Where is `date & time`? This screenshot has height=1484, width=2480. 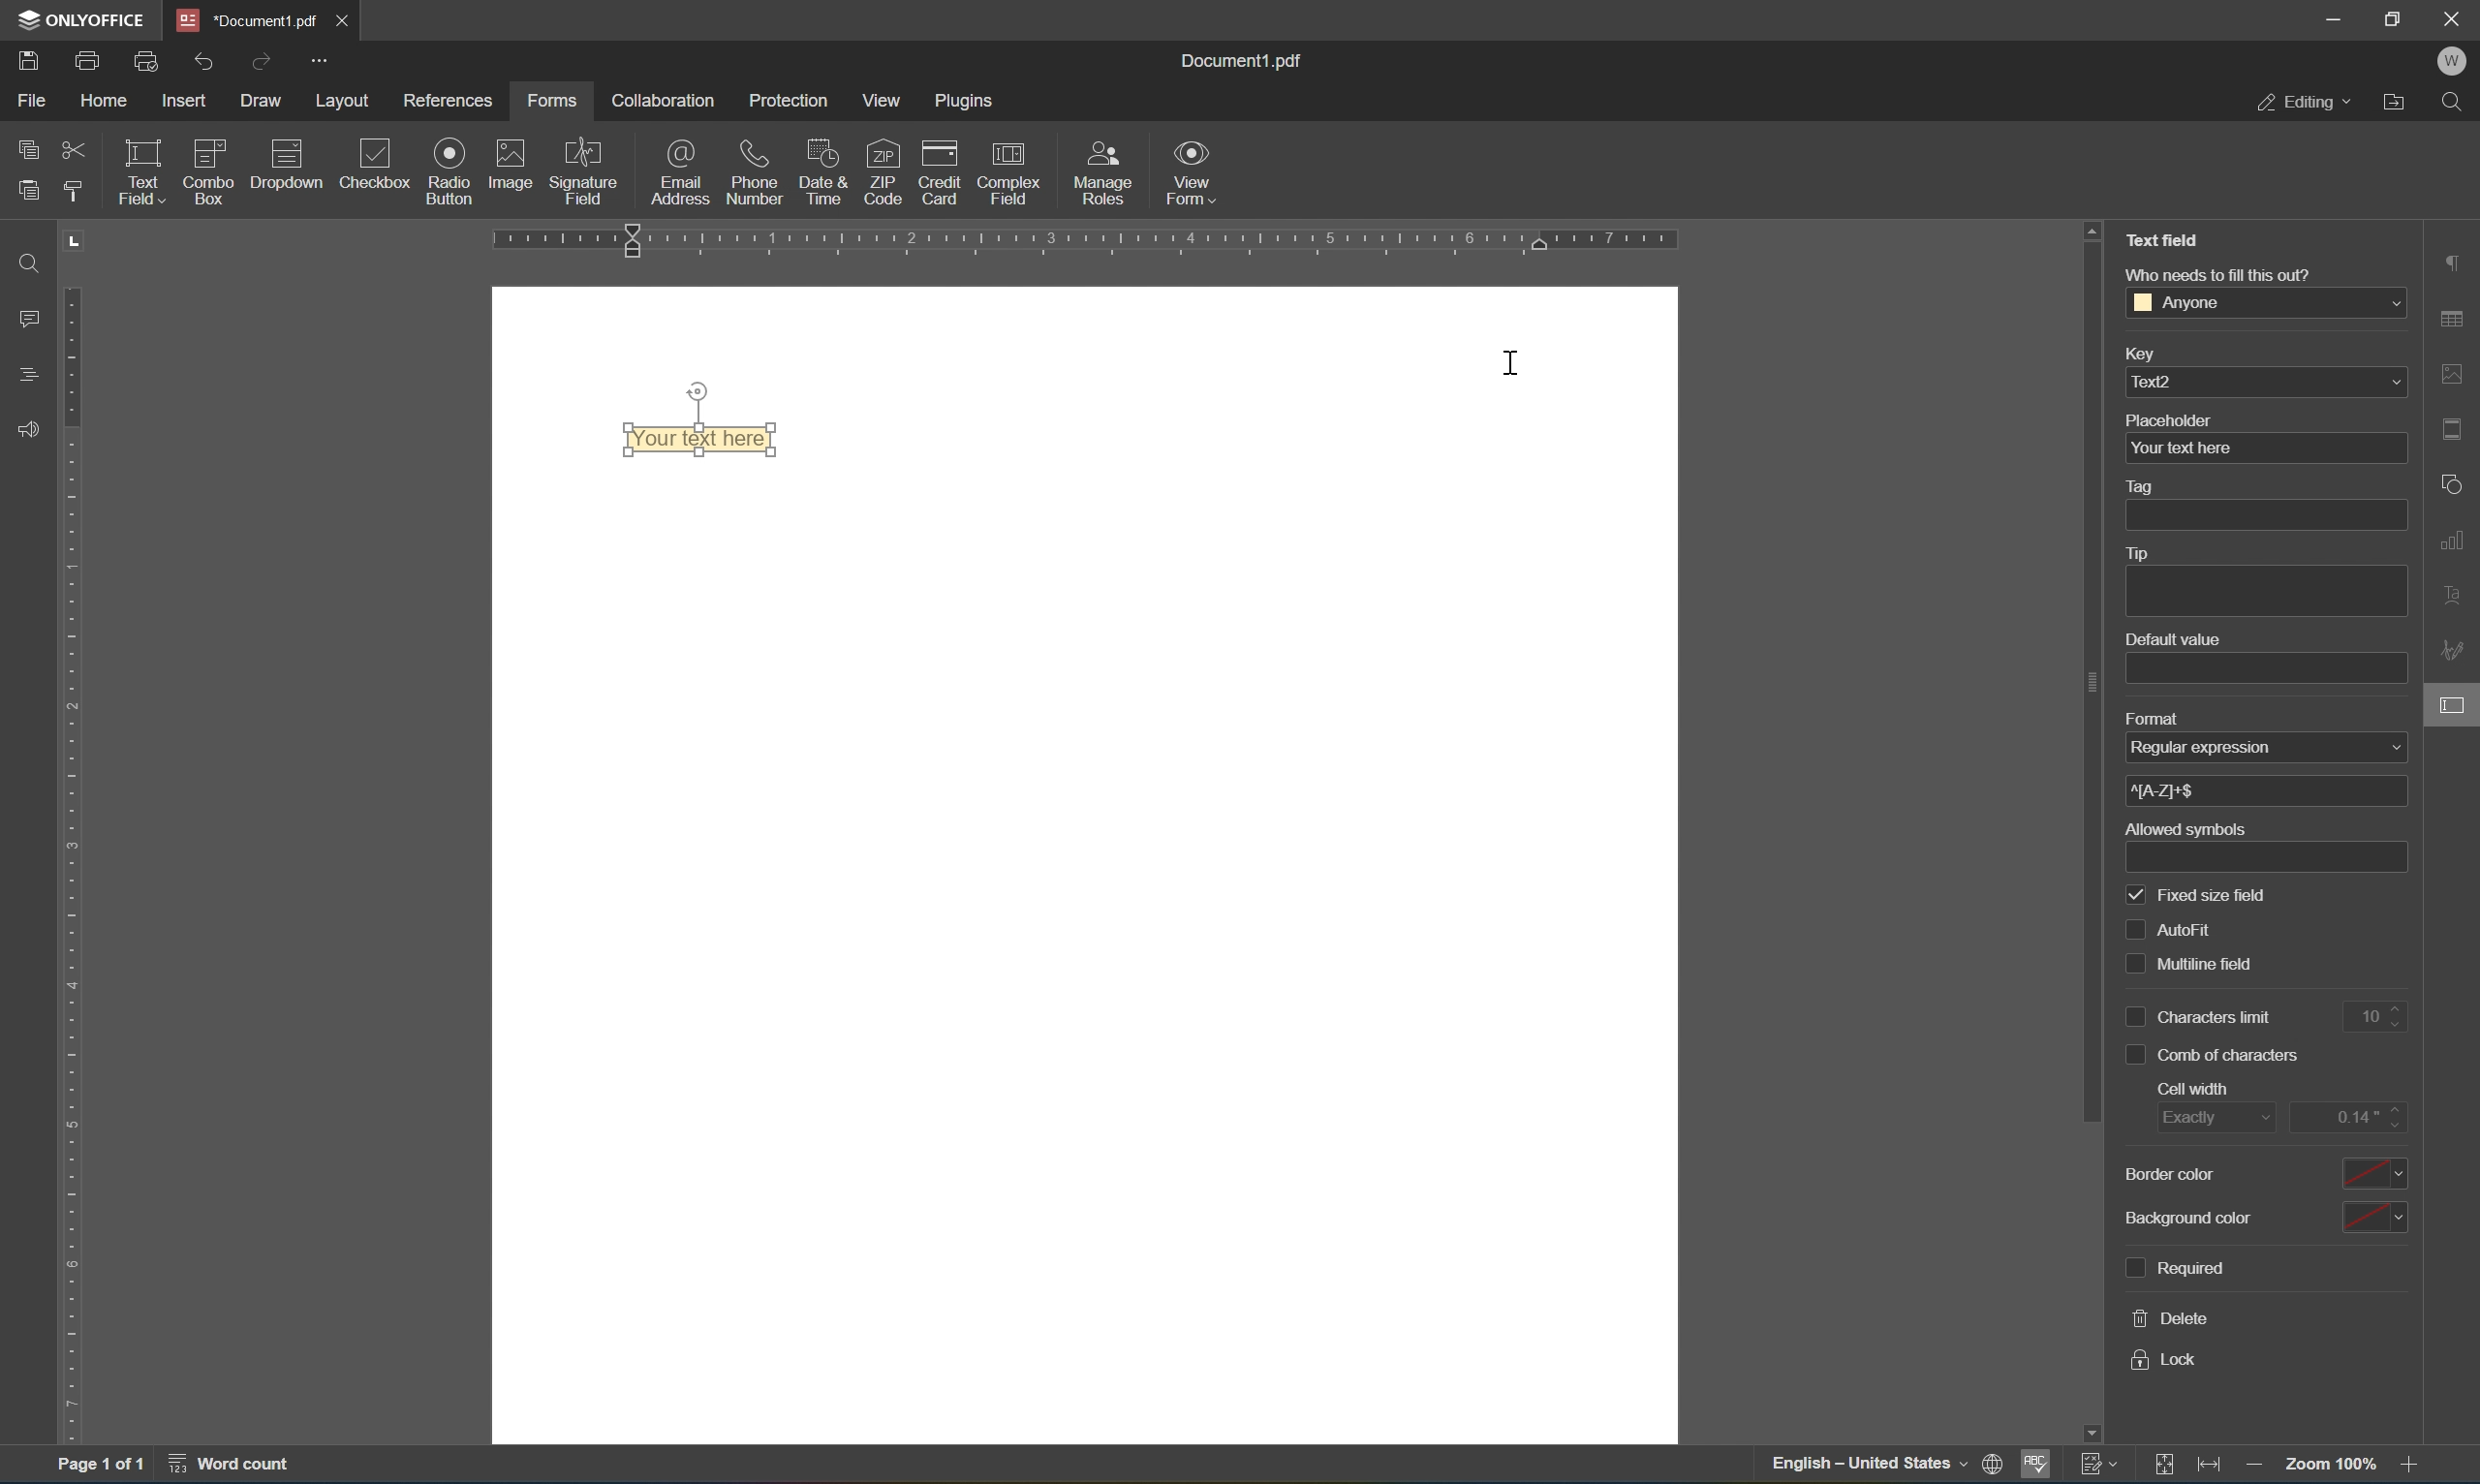 date & time is located at coordinates (823, 170).